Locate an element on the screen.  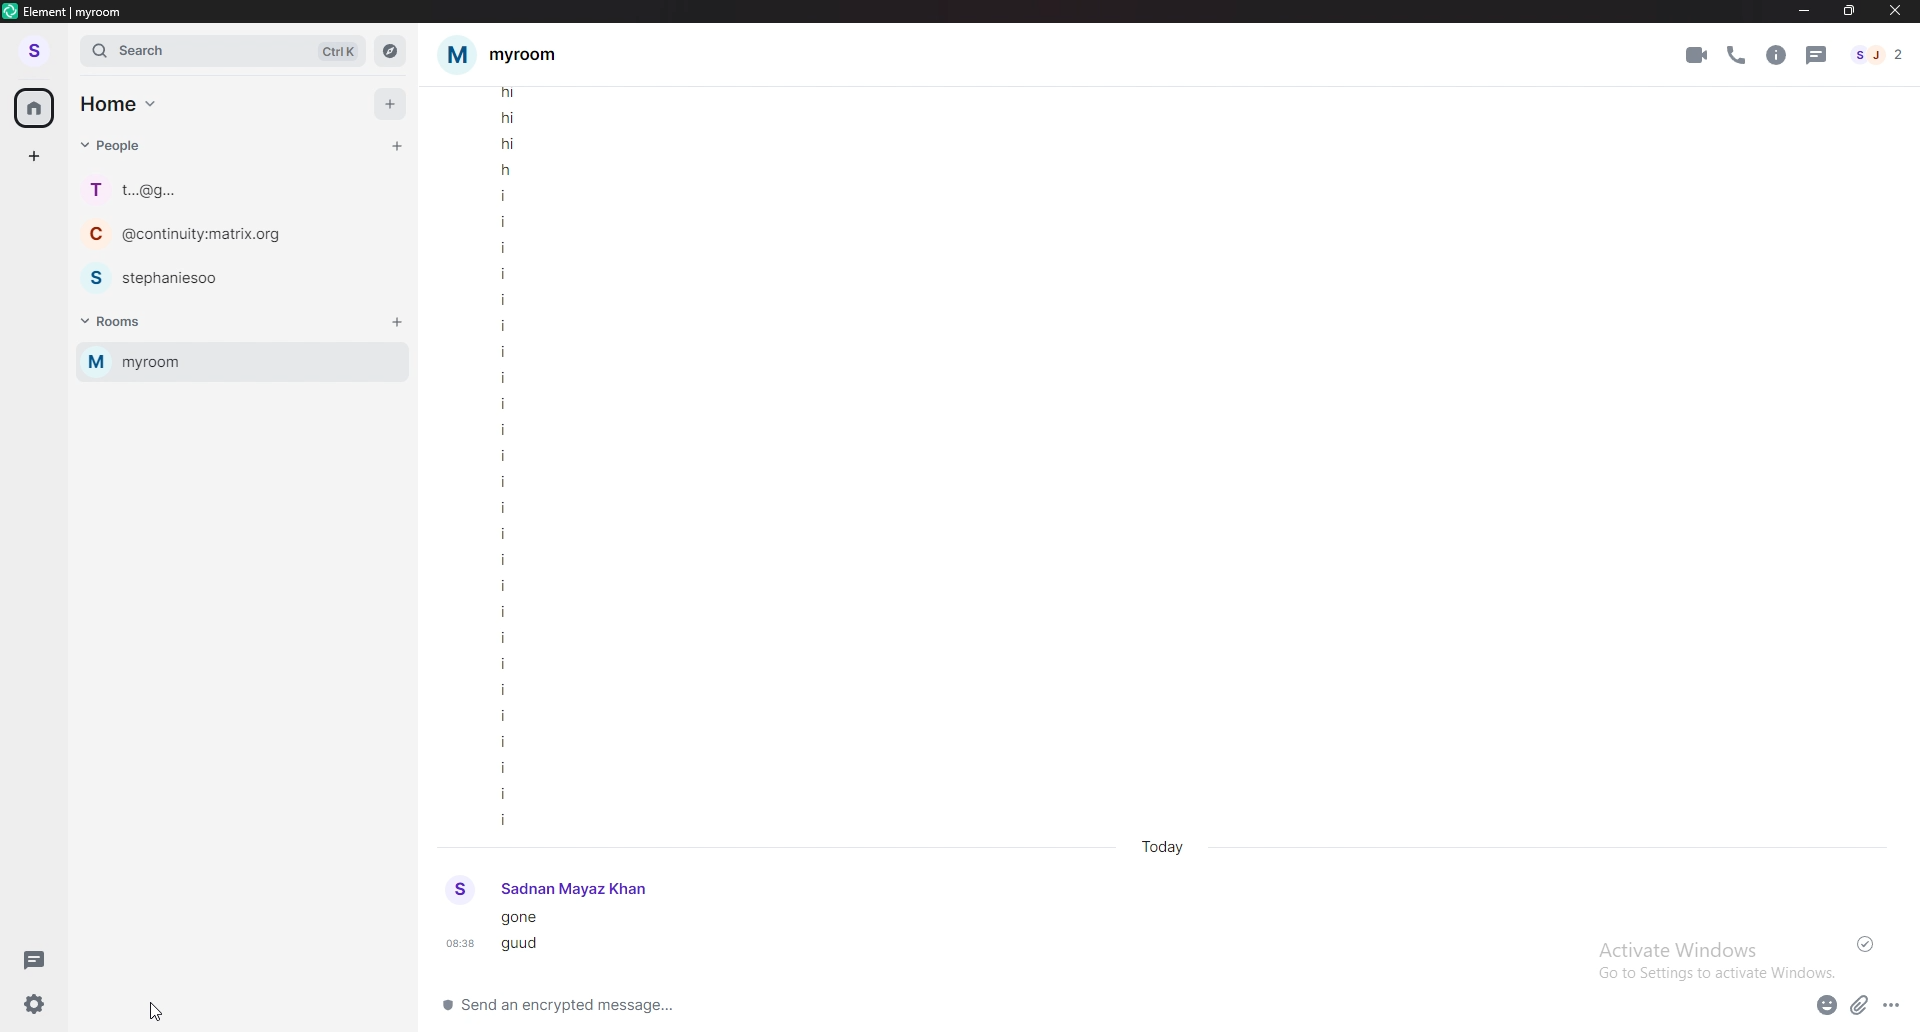
home is located at coordinates (35, 109).